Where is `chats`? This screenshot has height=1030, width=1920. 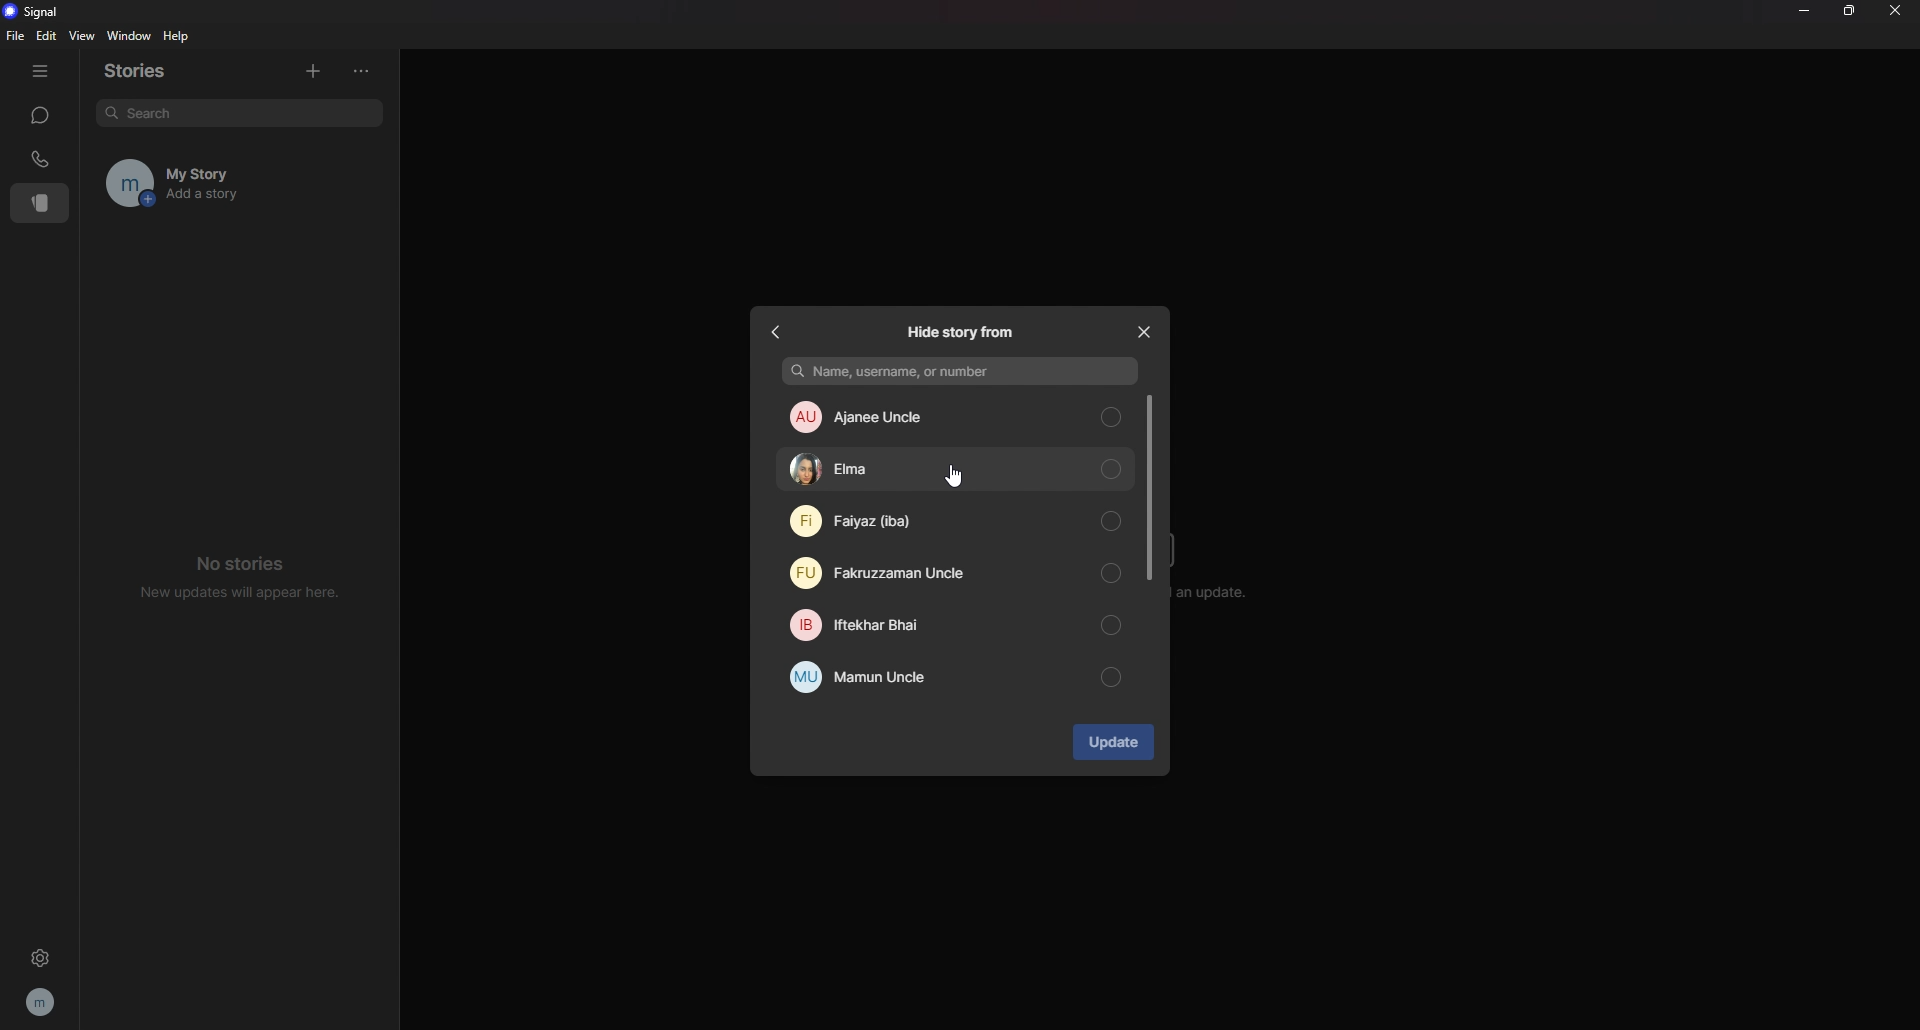
chats is located at coordinates (39, 115).